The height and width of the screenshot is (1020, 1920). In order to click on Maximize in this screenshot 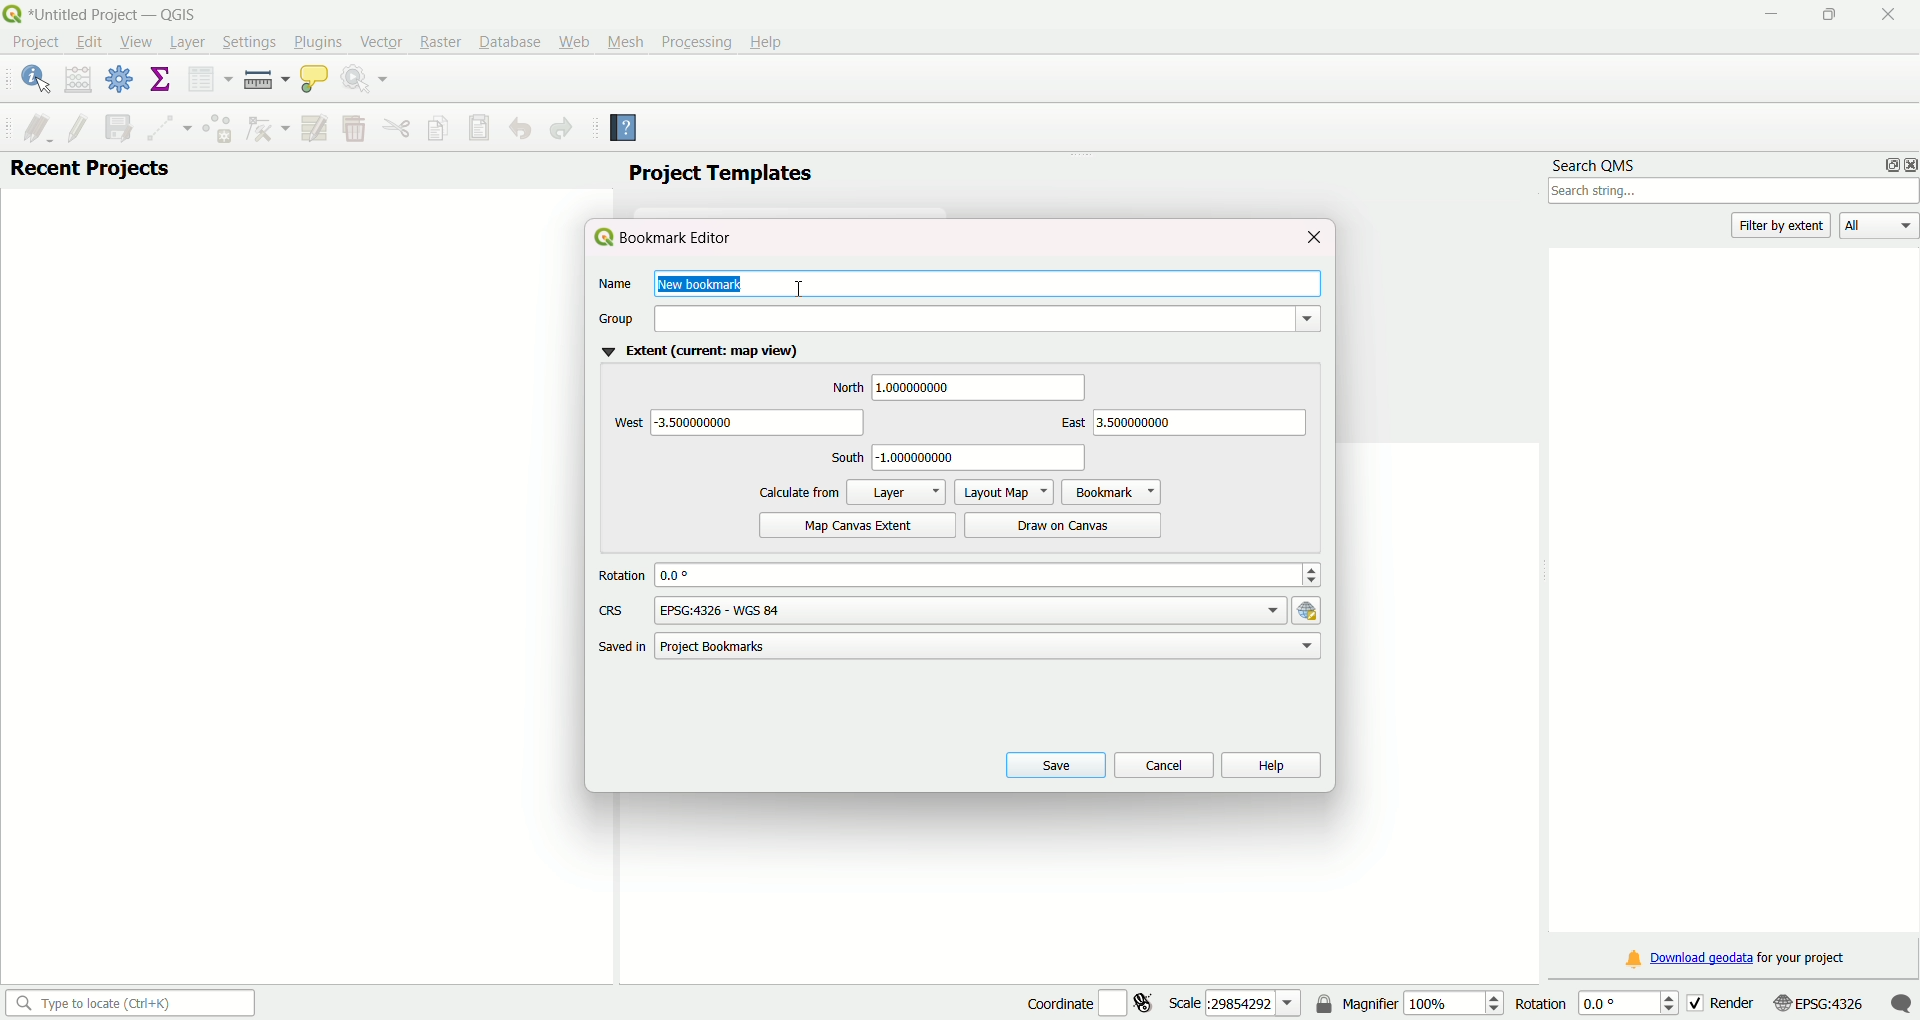, I will do `click(1828, 17)`.